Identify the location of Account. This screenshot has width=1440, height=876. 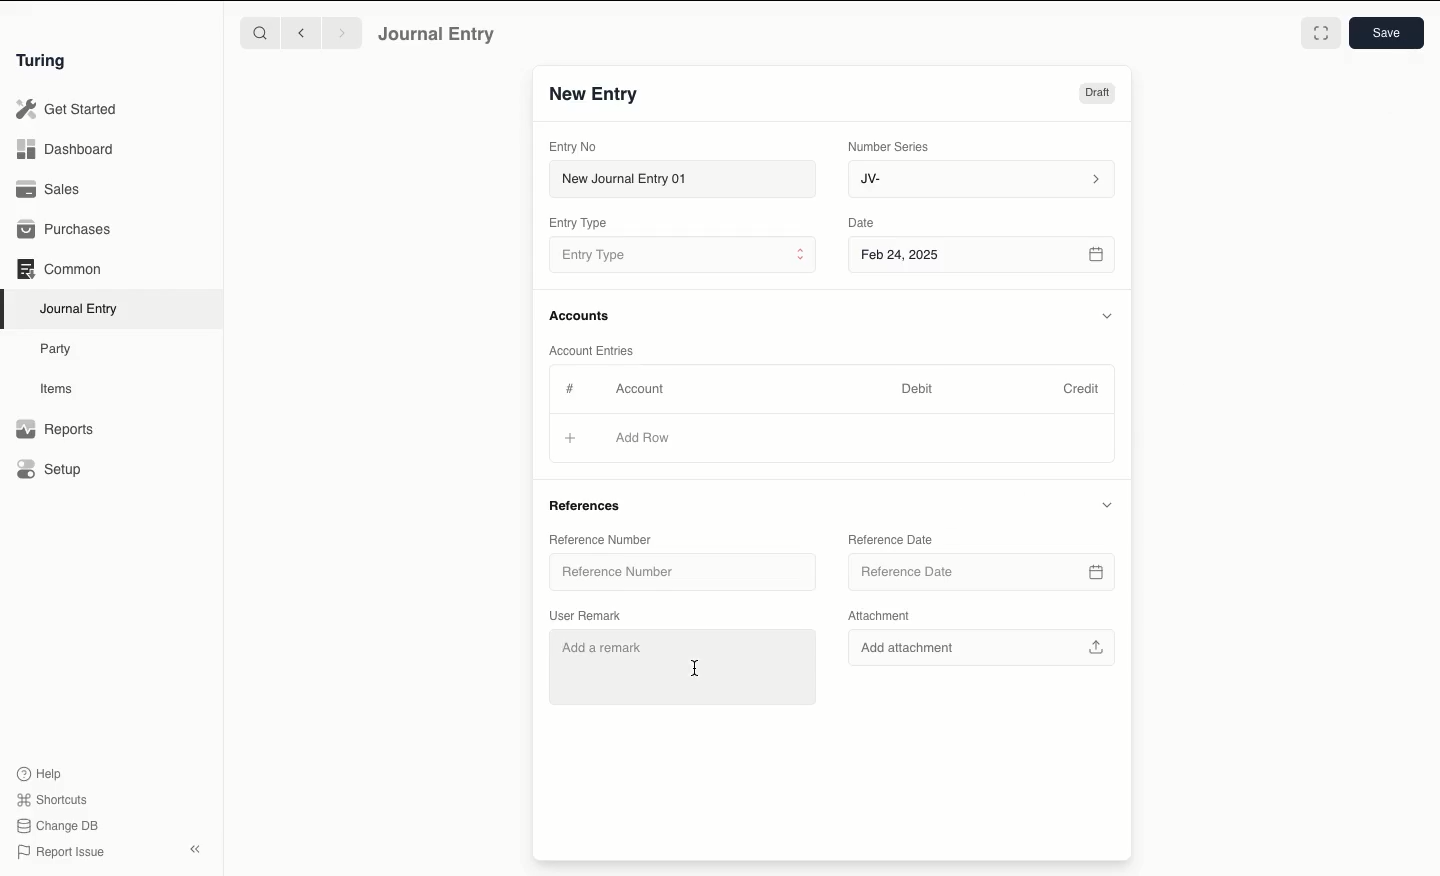
(641, 389).